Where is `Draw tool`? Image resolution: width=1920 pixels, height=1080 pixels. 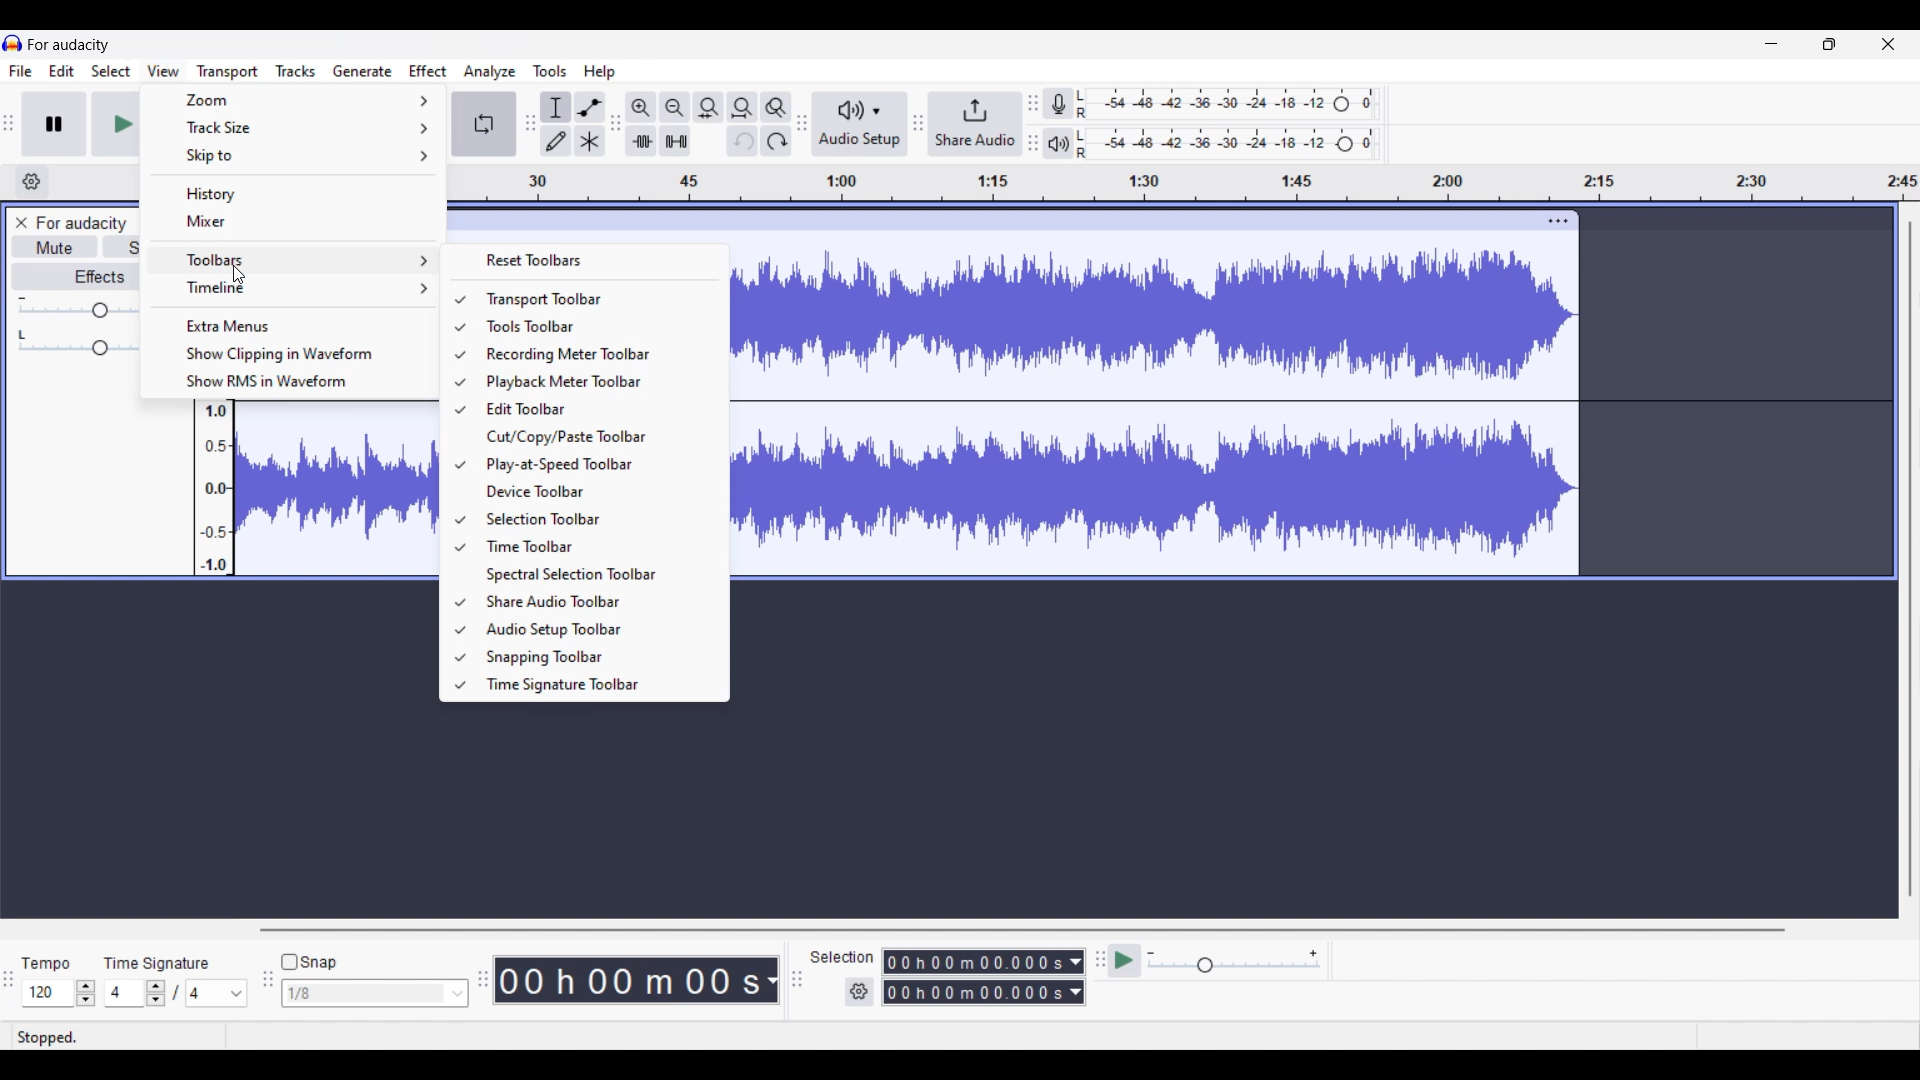 Draw tool is located at coordinates (554, 141).